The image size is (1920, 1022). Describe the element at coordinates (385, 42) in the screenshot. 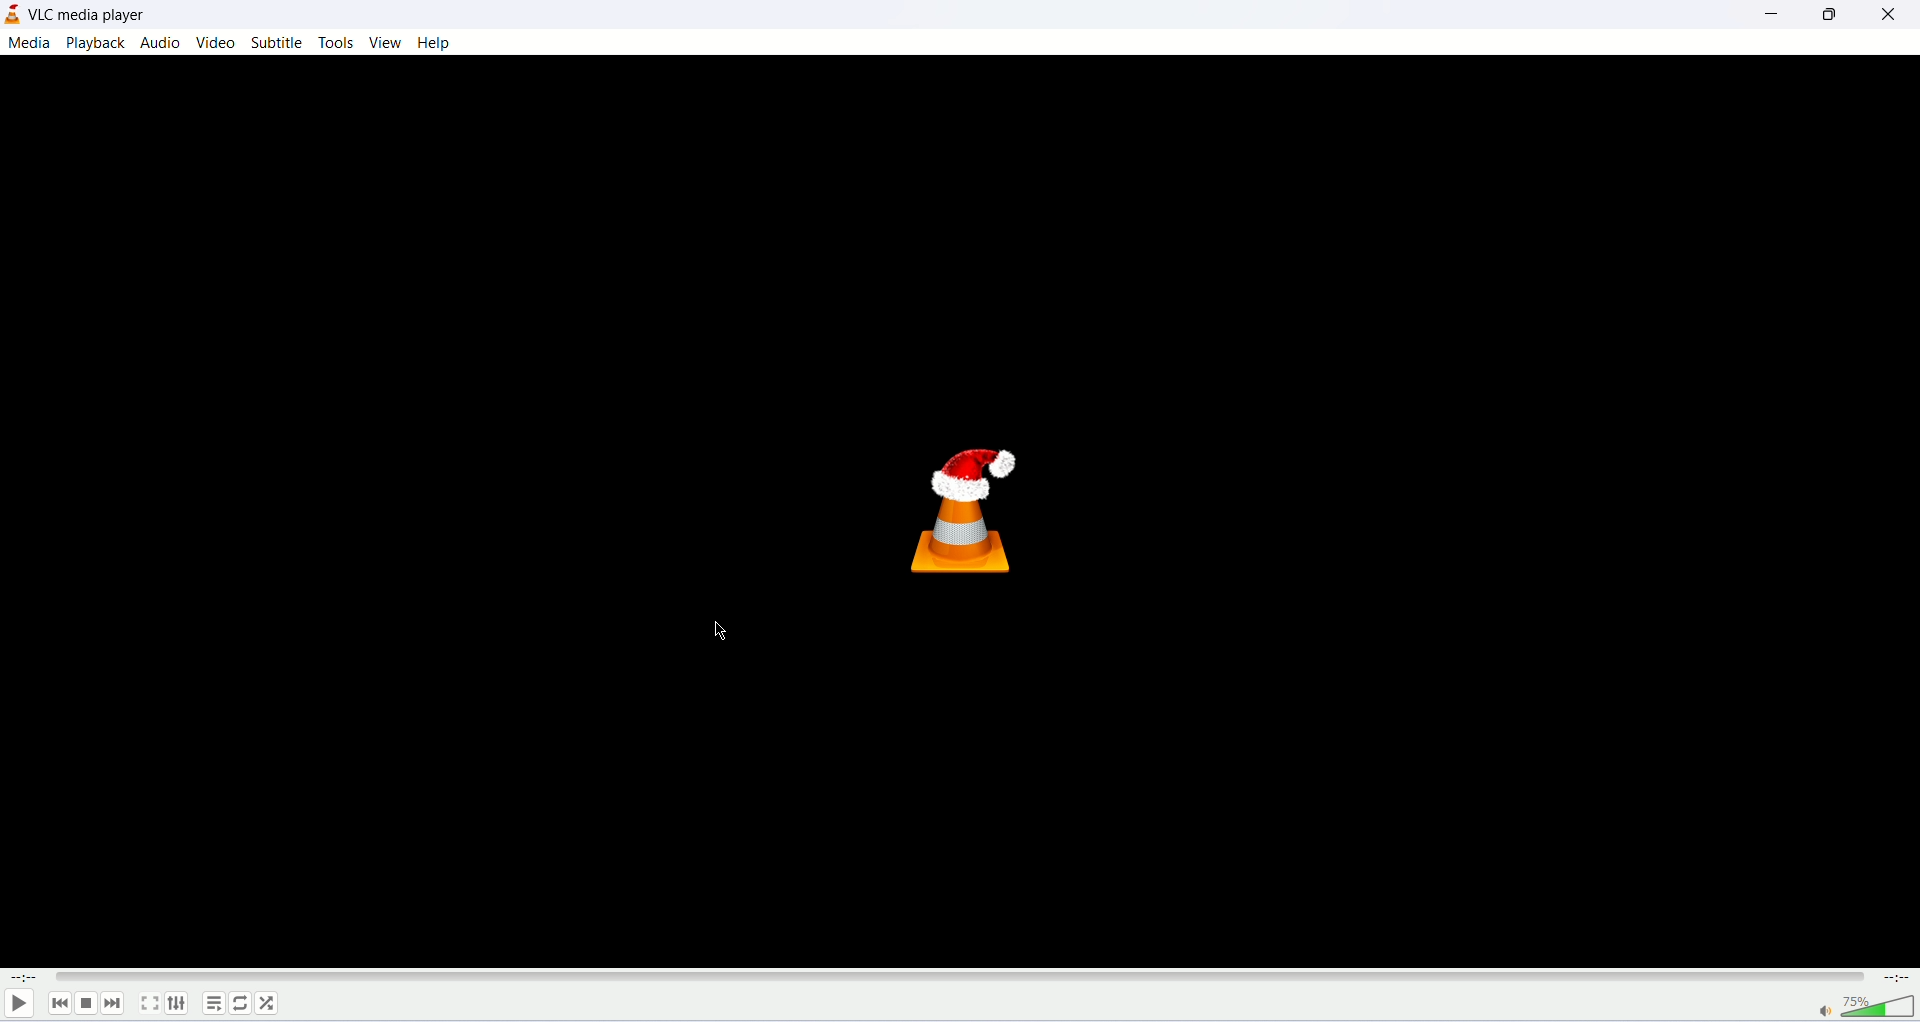

I see `view` at that location.